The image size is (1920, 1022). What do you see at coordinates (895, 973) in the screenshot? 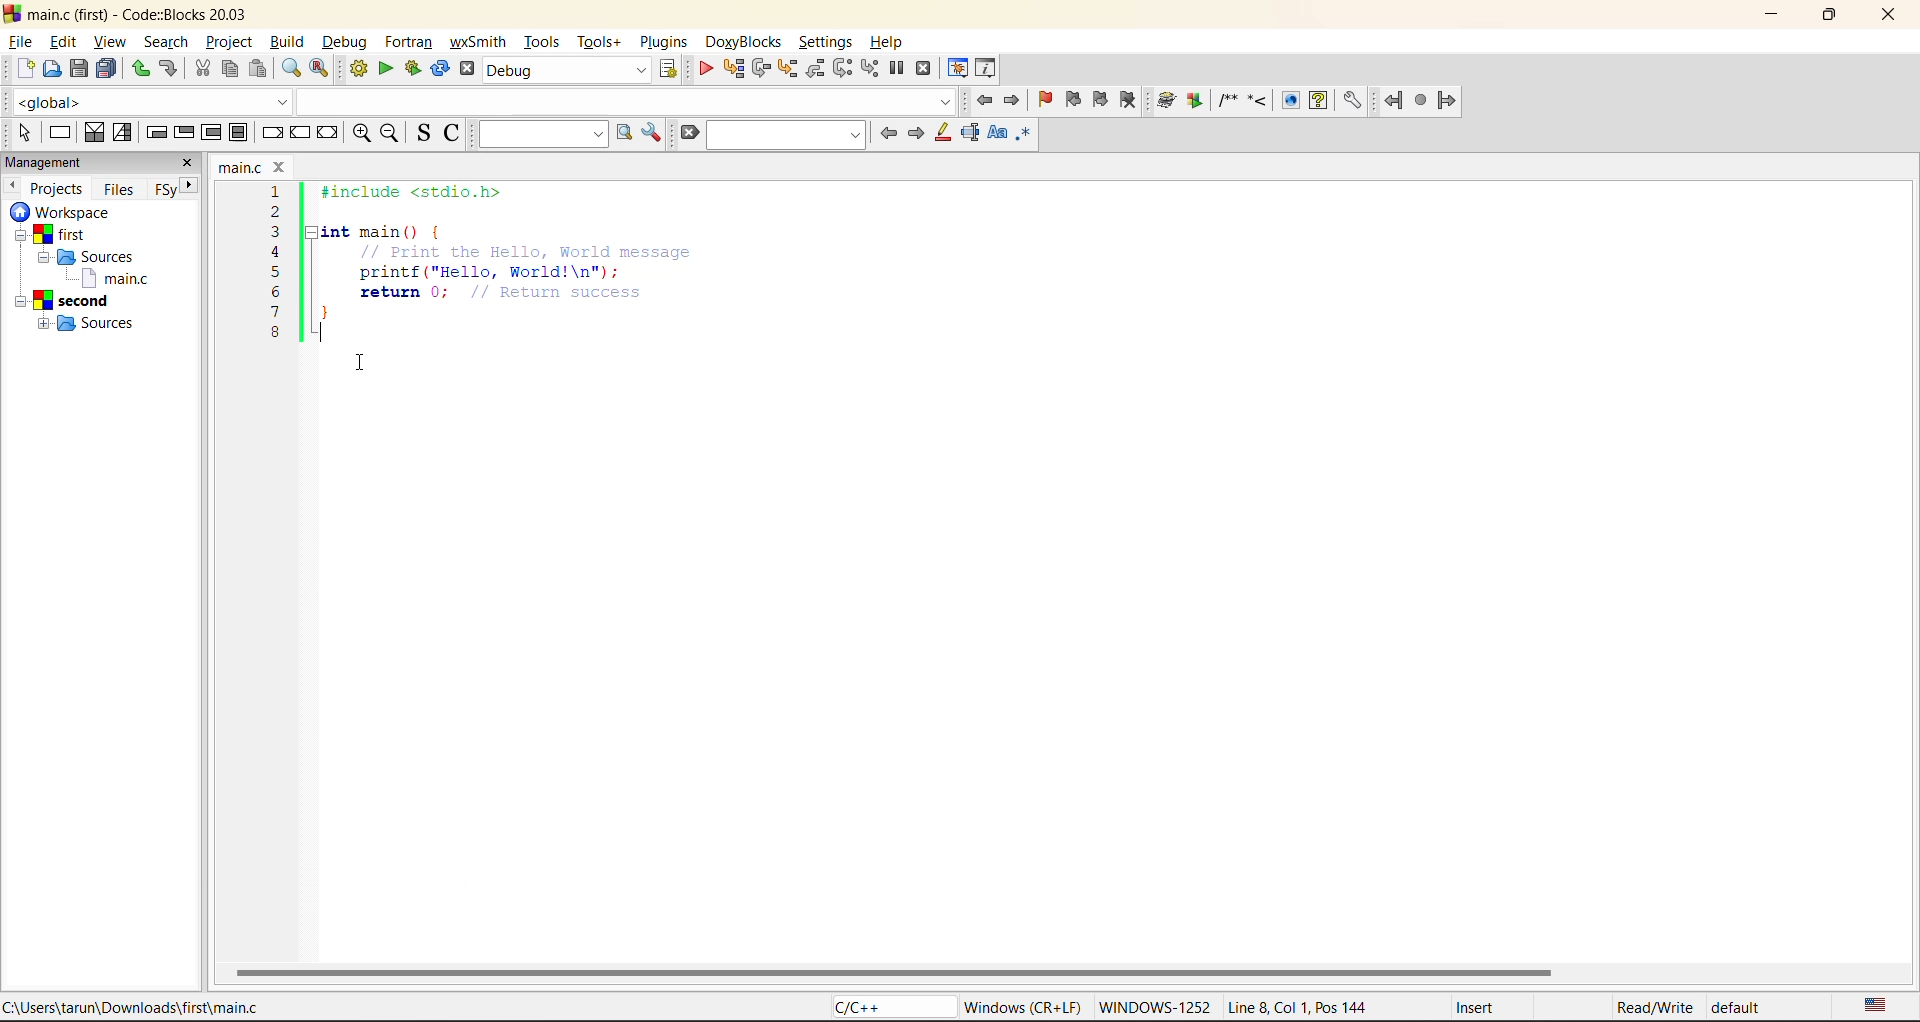
I see `horizontal scroll bar` at bounding box center [895, 973].